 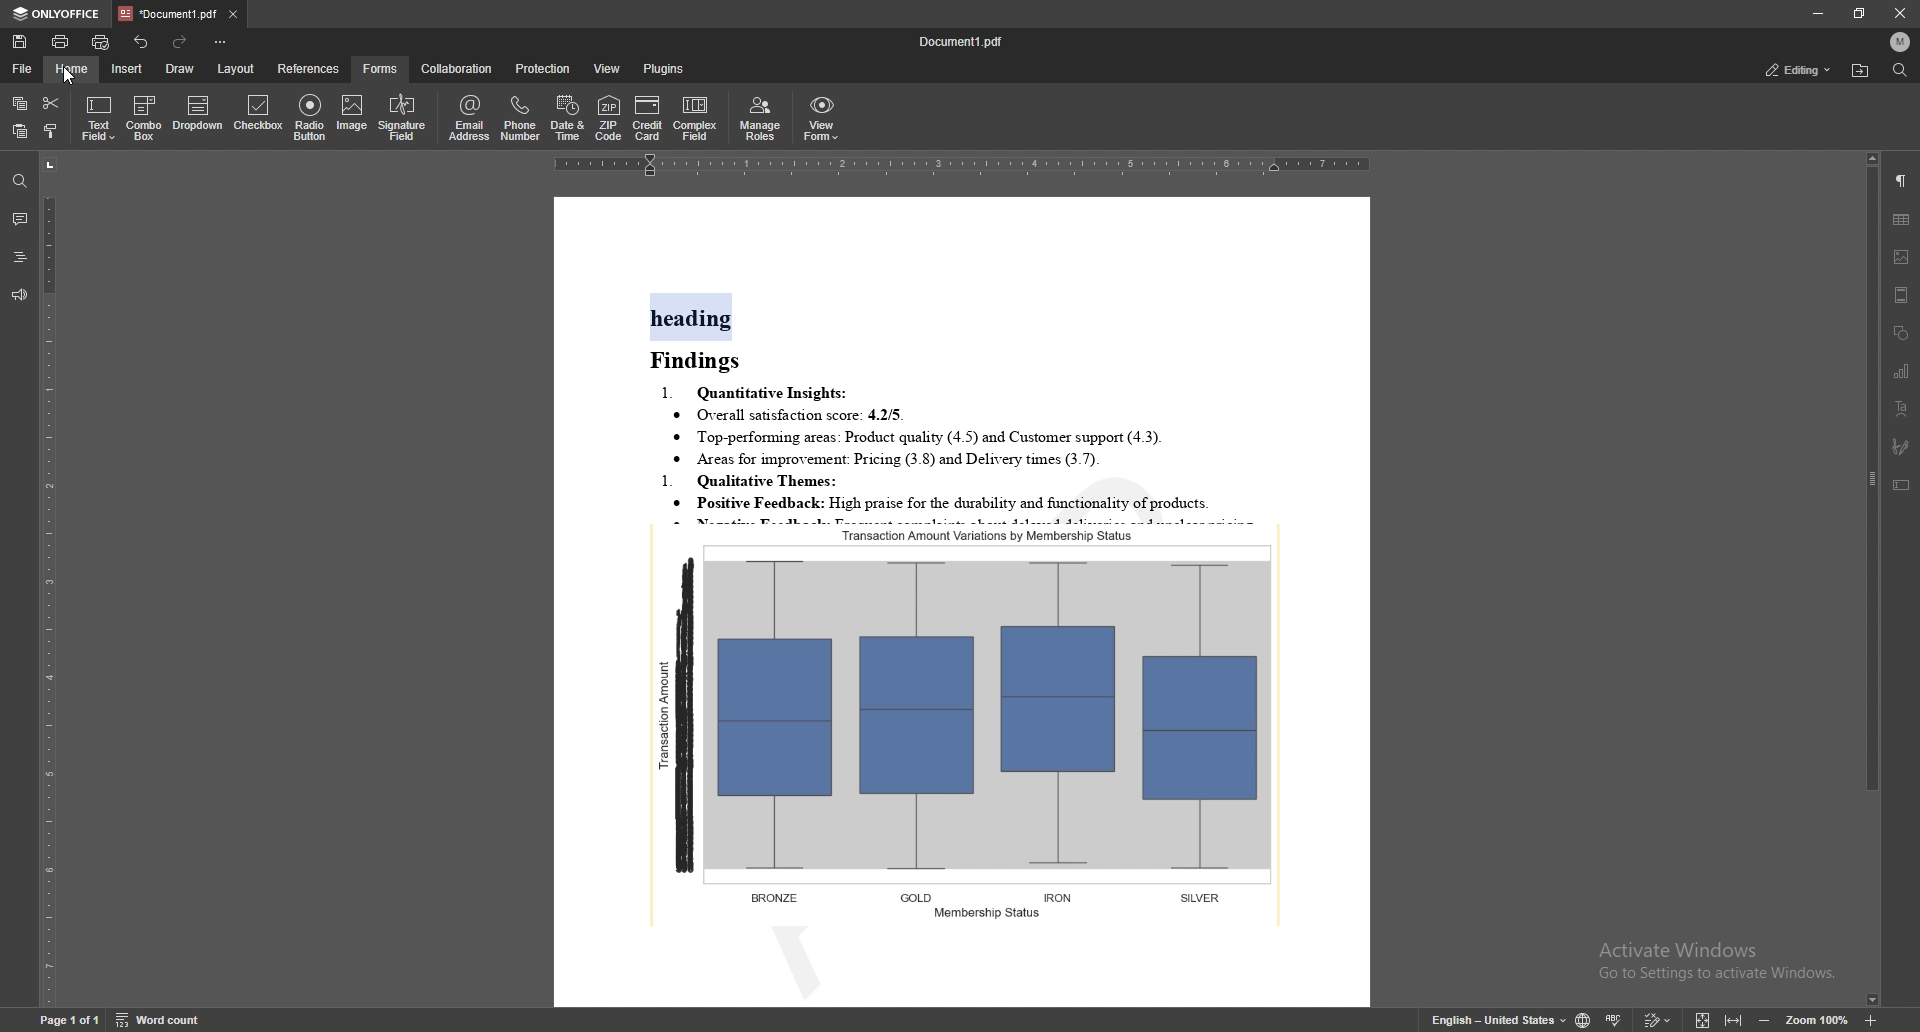 What do you see at coordinates (146, 117) in the screenshot?
I see `combo box` at bounding box center [146, 117].